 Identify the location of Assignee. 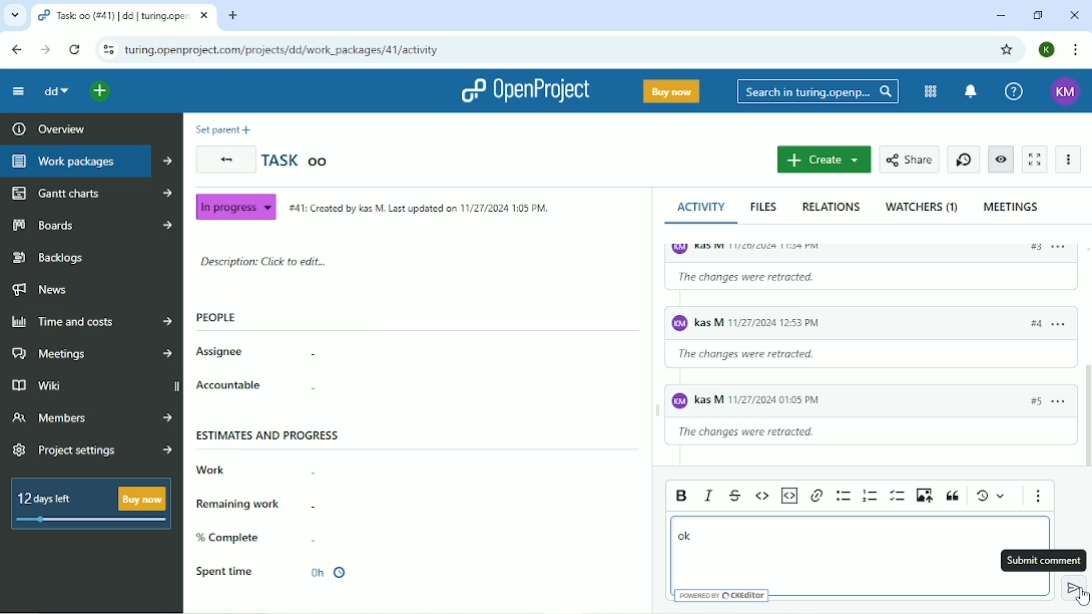
(255, 353).